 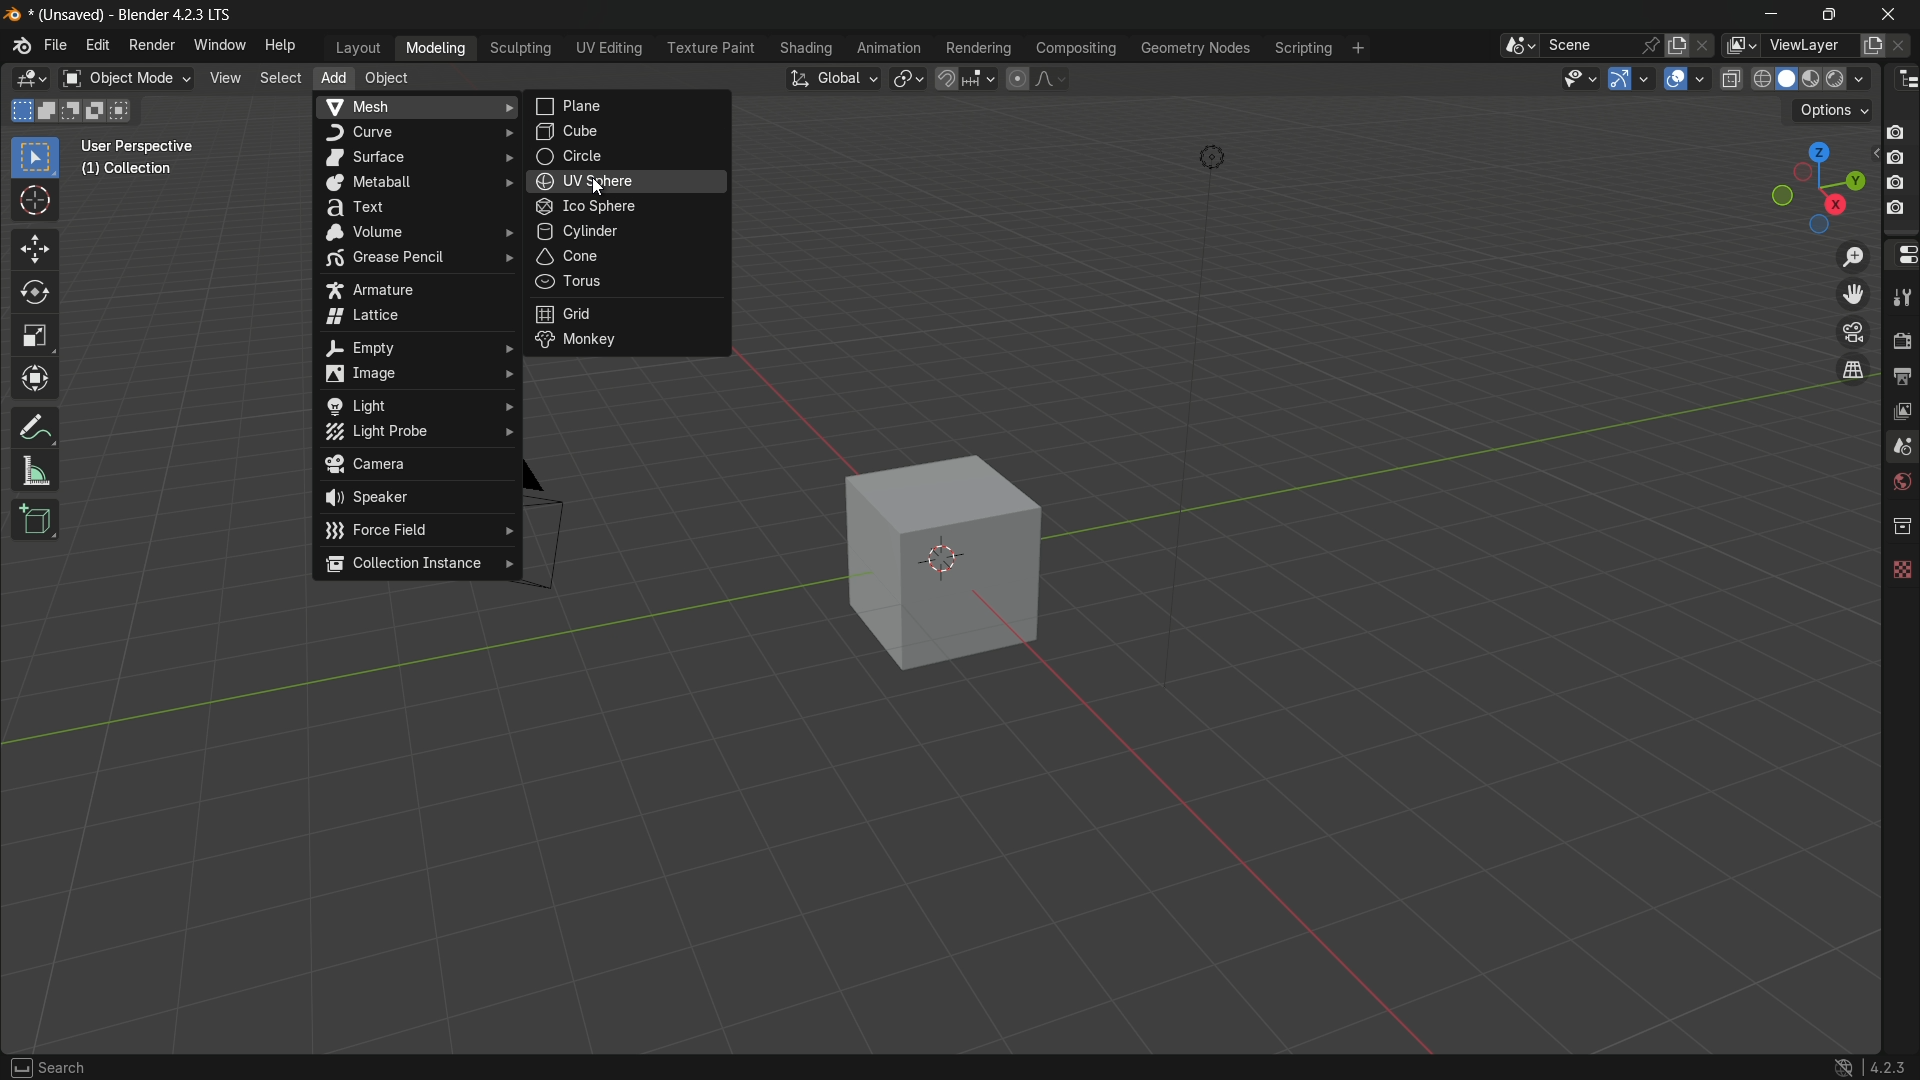 I want to click on search, so click(x=49, y=1067).